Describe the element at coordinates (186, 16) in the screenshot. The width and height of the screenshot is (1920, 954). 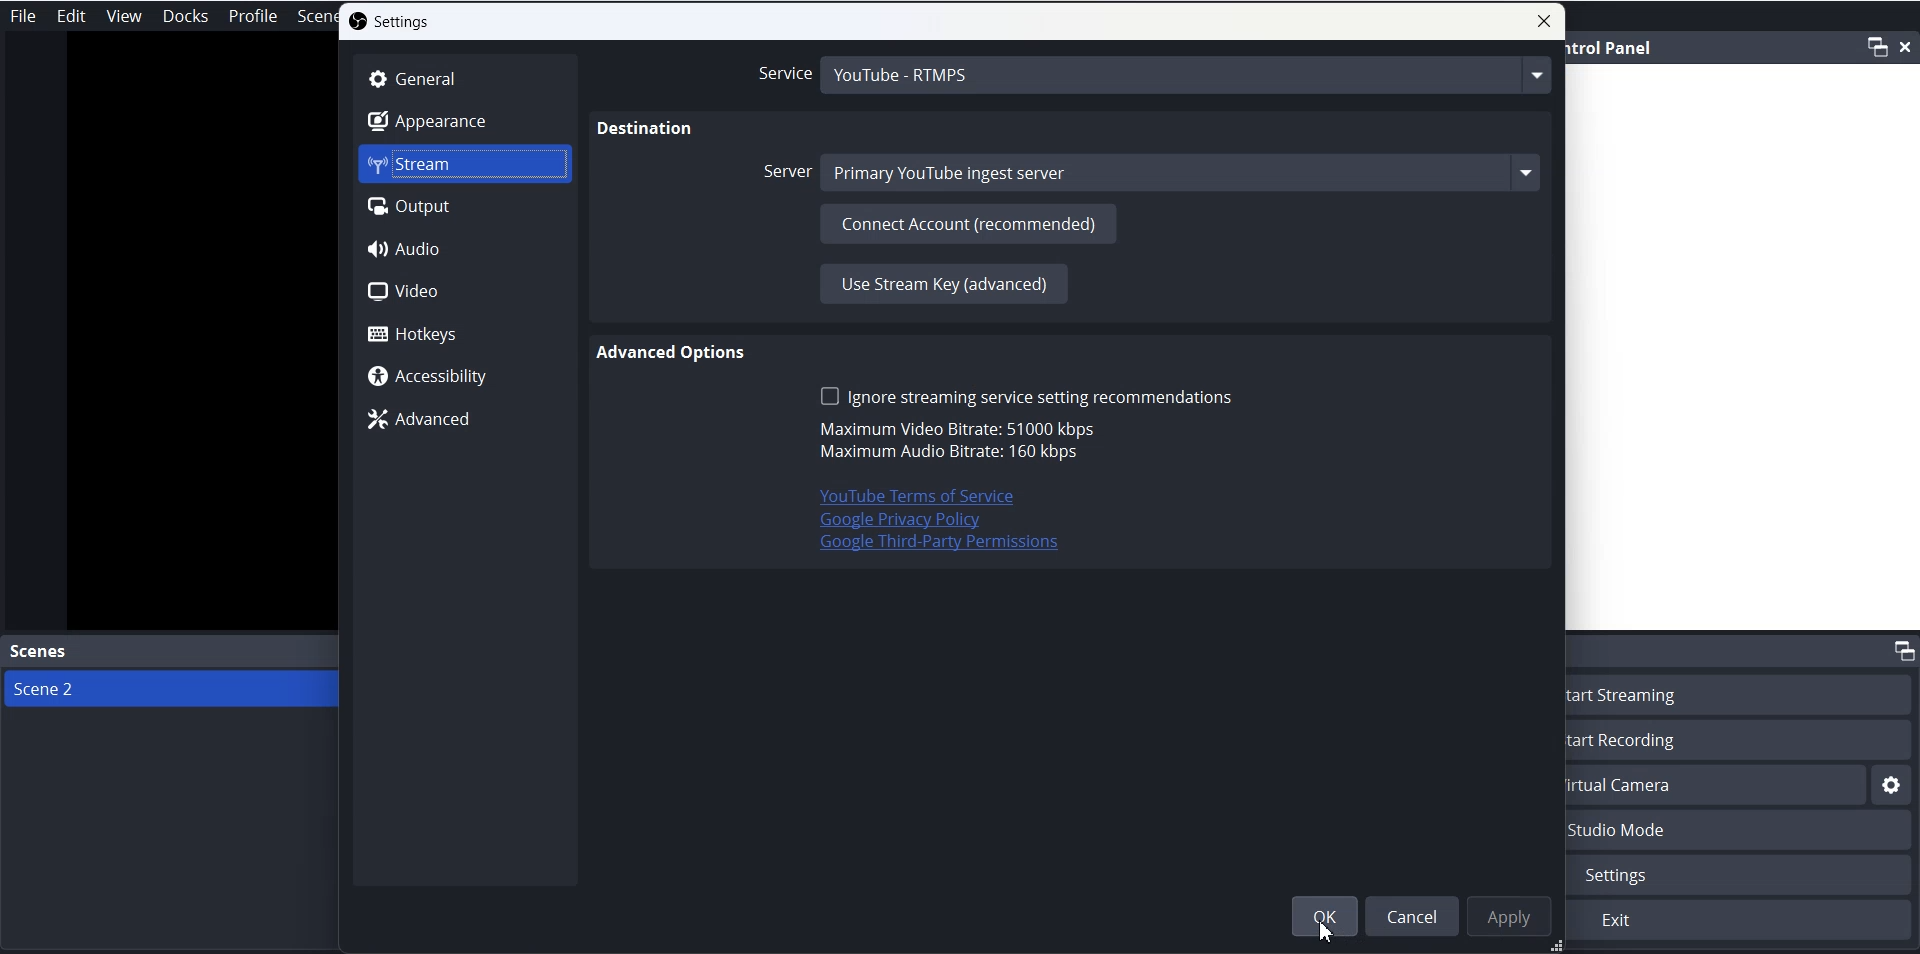
I see `Decks` at that location.